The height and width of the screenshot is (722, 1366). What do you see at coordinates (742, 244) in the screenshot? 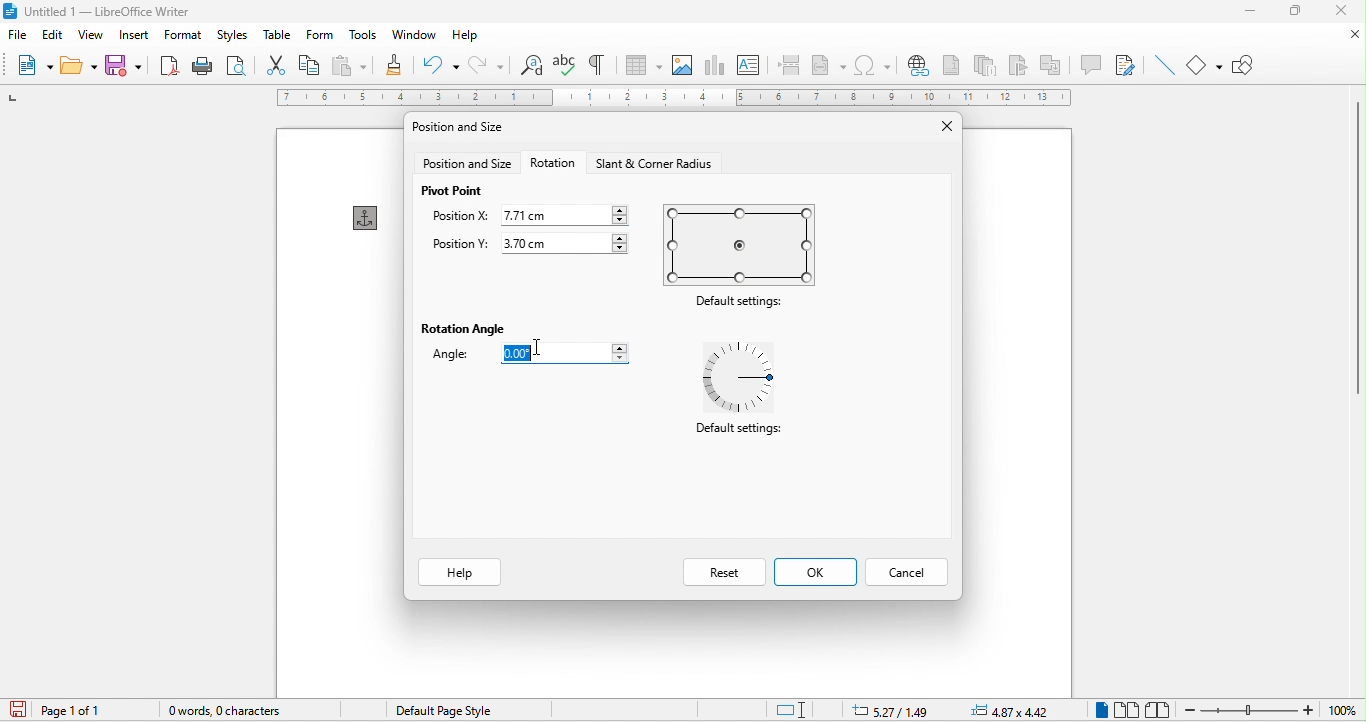
I see `default settings` at bounding box center [742, 244].